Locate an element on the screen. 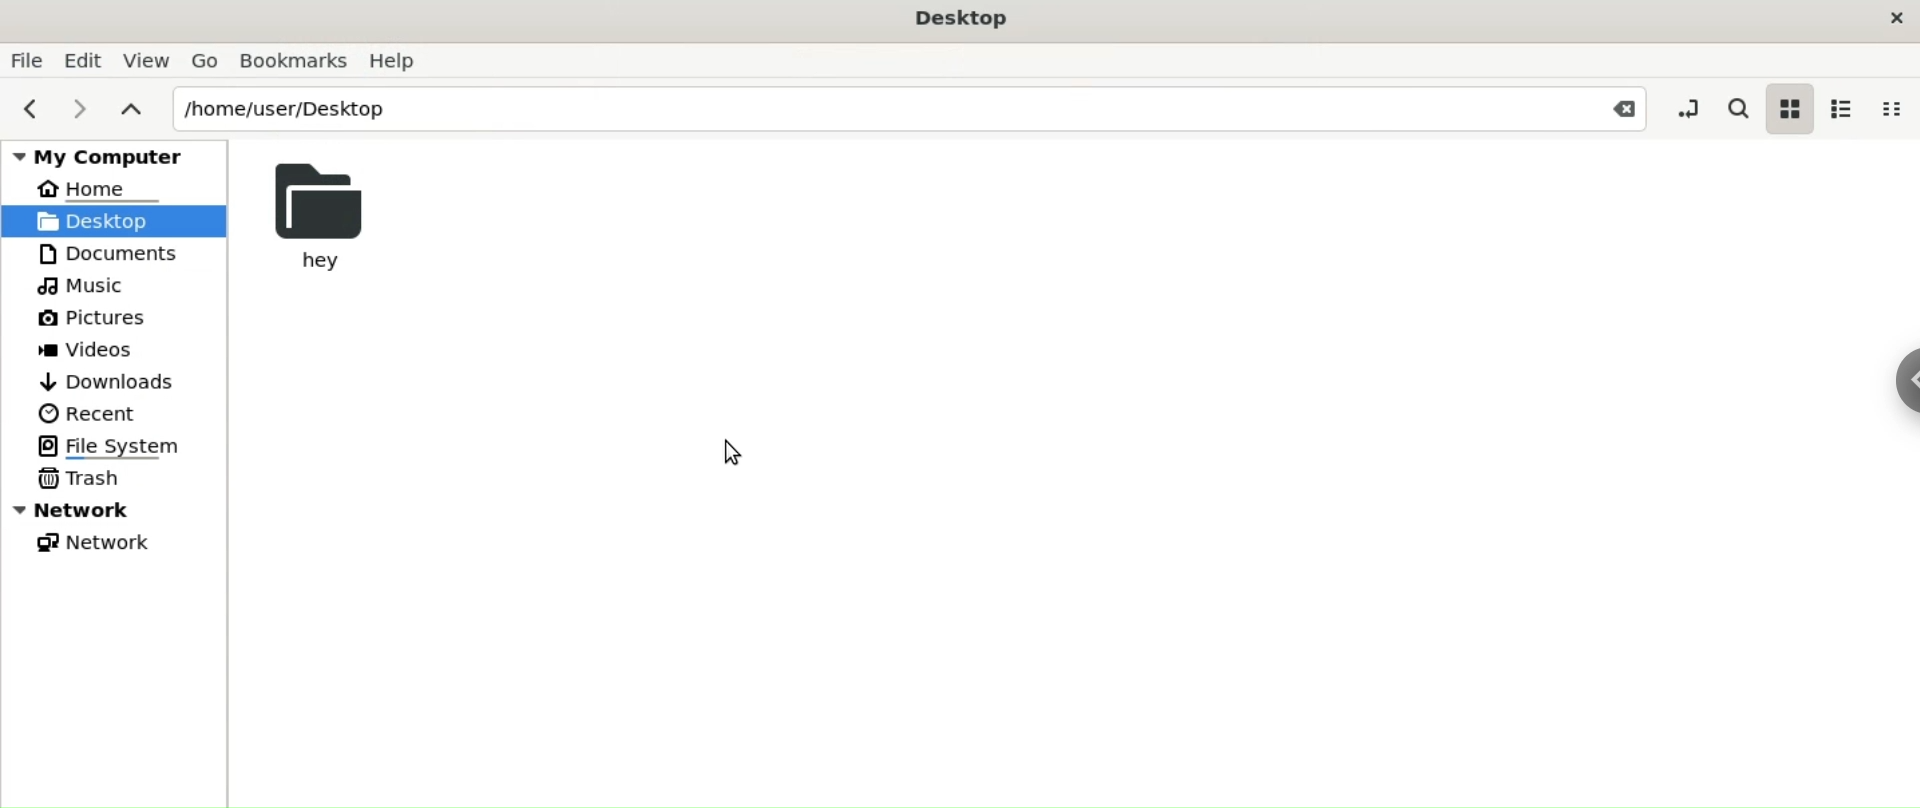 The image size is (1920, 808). Pictures is located at coordinates (94, 313).